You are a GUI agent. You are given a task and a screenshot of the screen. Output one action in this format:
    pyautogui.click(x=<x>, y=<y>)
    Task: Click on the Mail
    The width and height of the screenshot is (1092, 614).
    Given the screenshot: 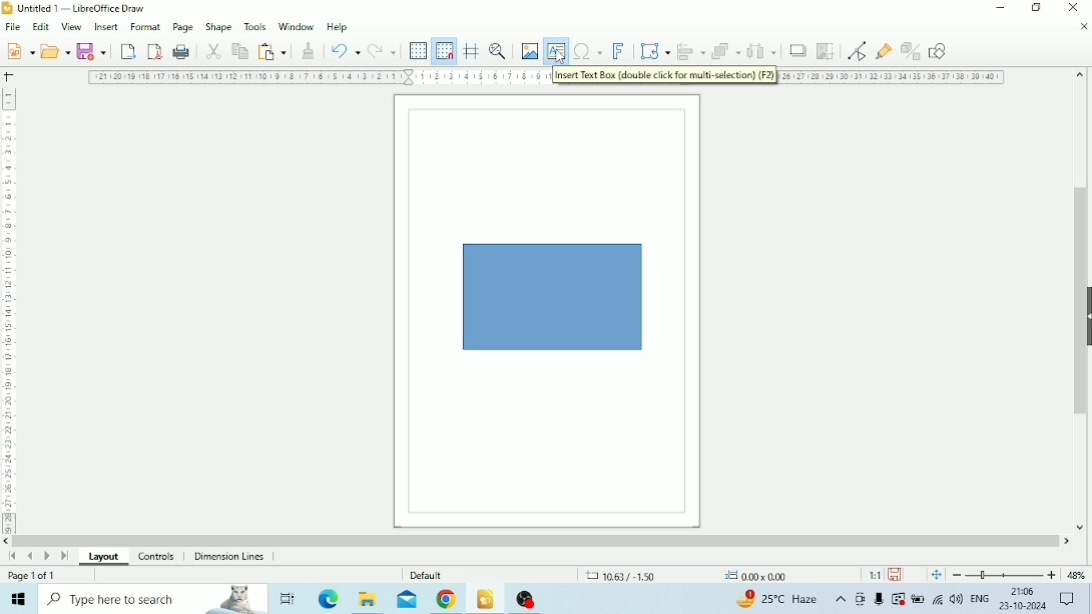 What is the action you would take?
    pyautogui.click(x=405, y=600)
    